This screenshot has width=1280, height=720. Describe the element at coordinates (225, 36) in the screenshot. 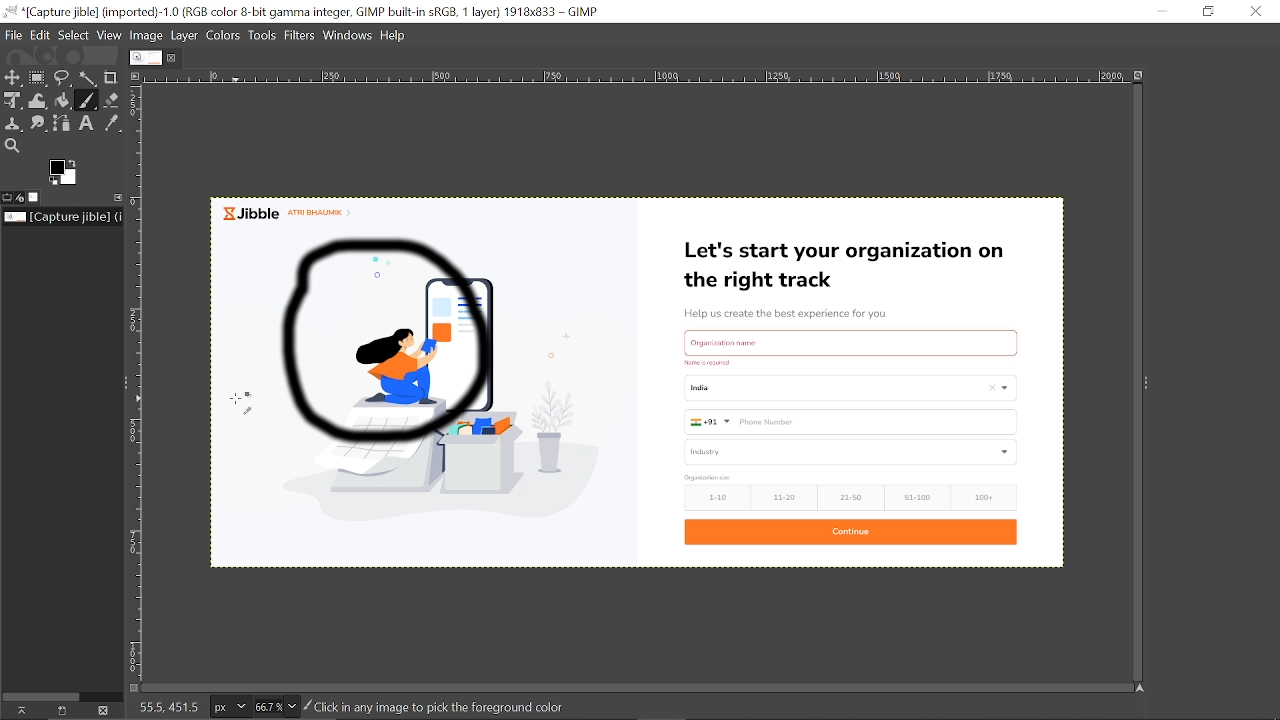

I see `Colors` at that location.